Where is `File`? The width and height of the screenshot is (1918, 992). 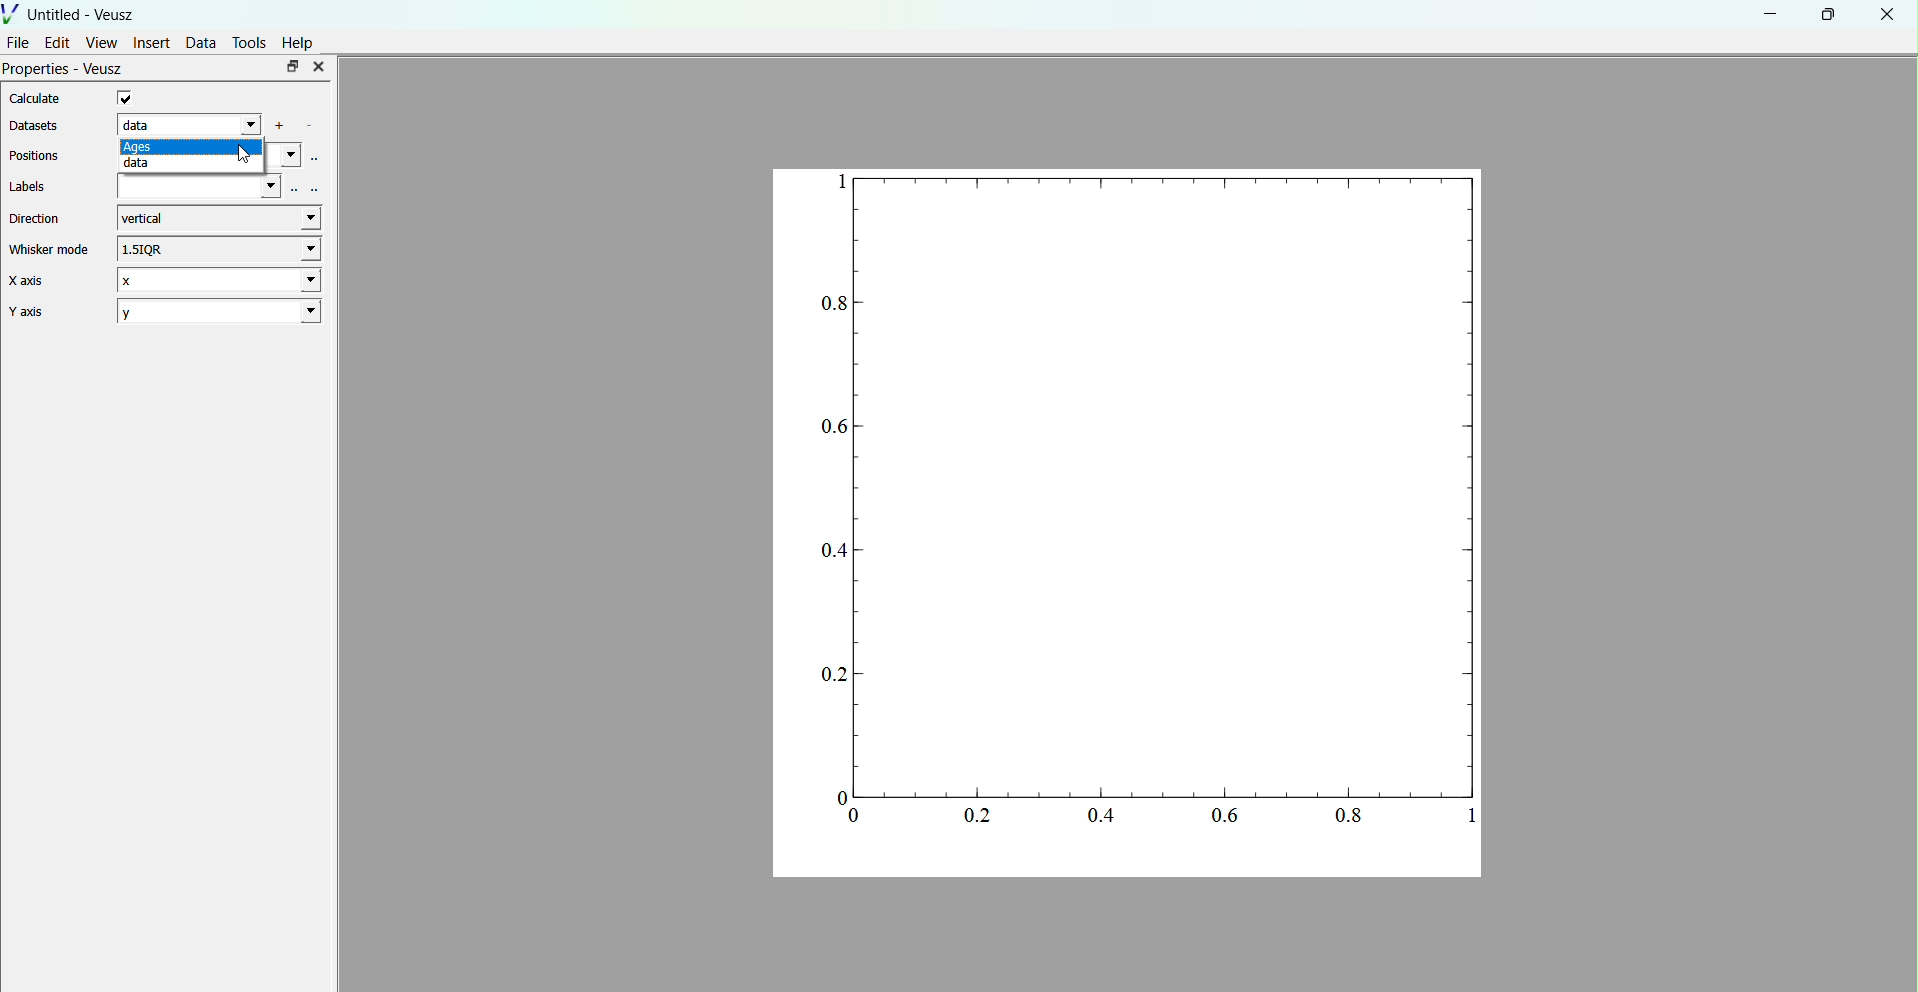 File is located at coordinates (19, 41).